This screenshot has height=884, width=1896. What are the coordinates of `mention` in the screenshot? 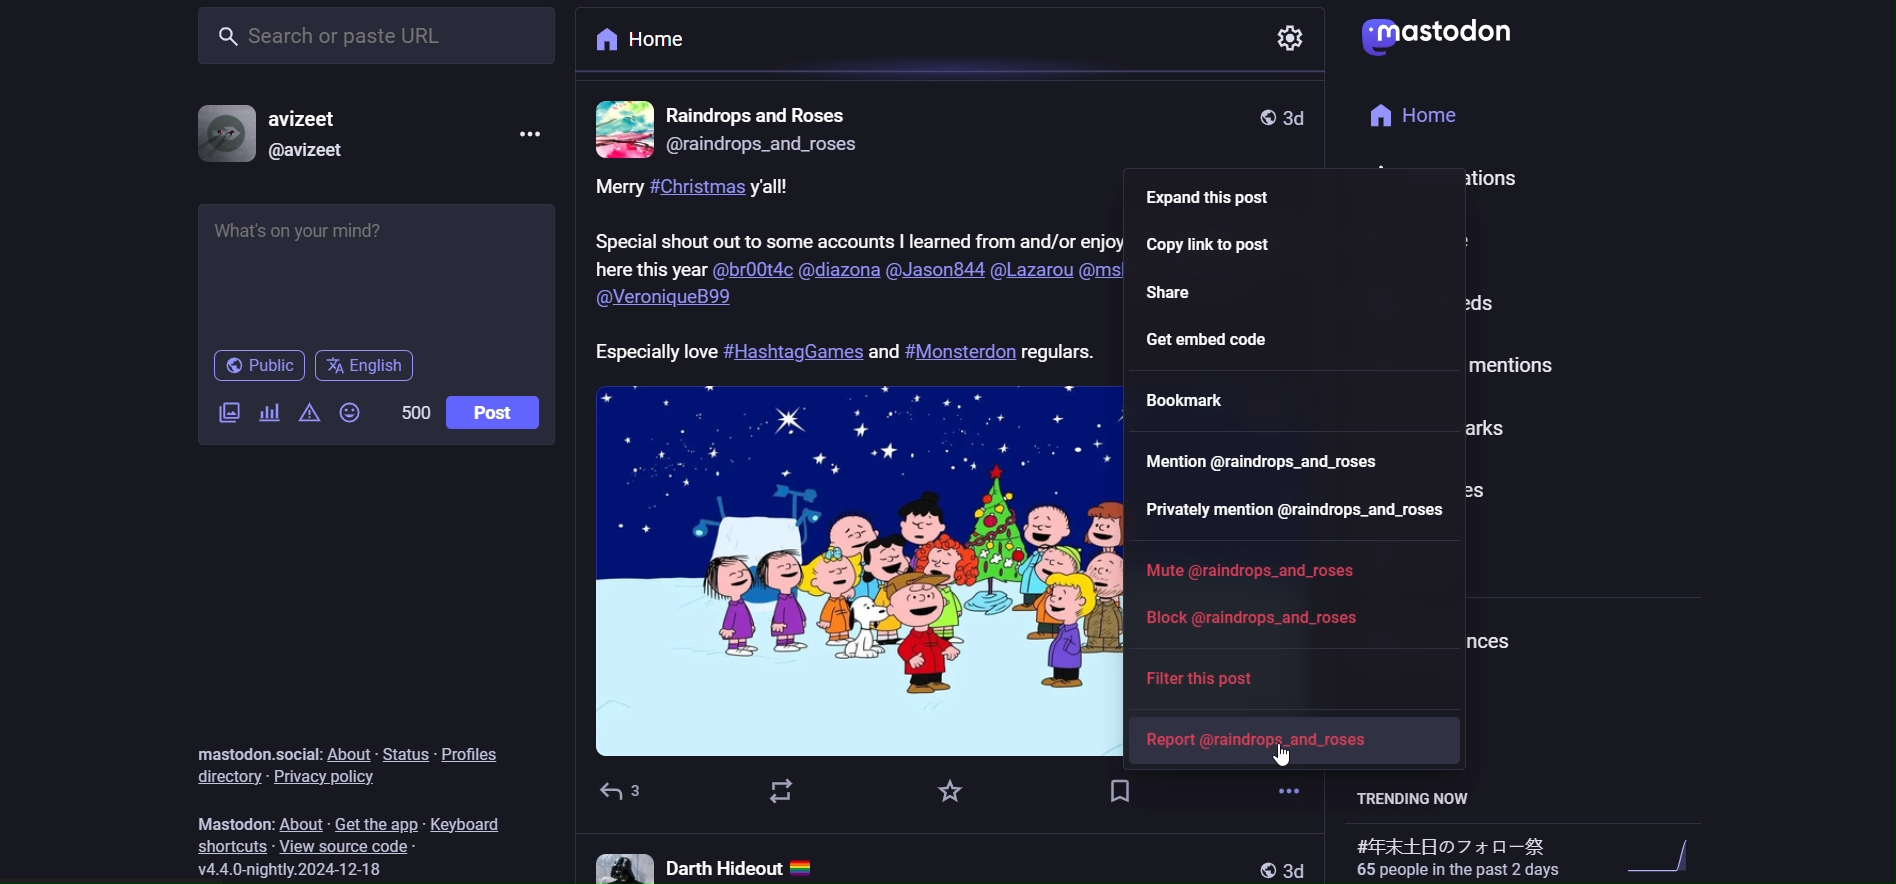 It's located at (1260, 459).